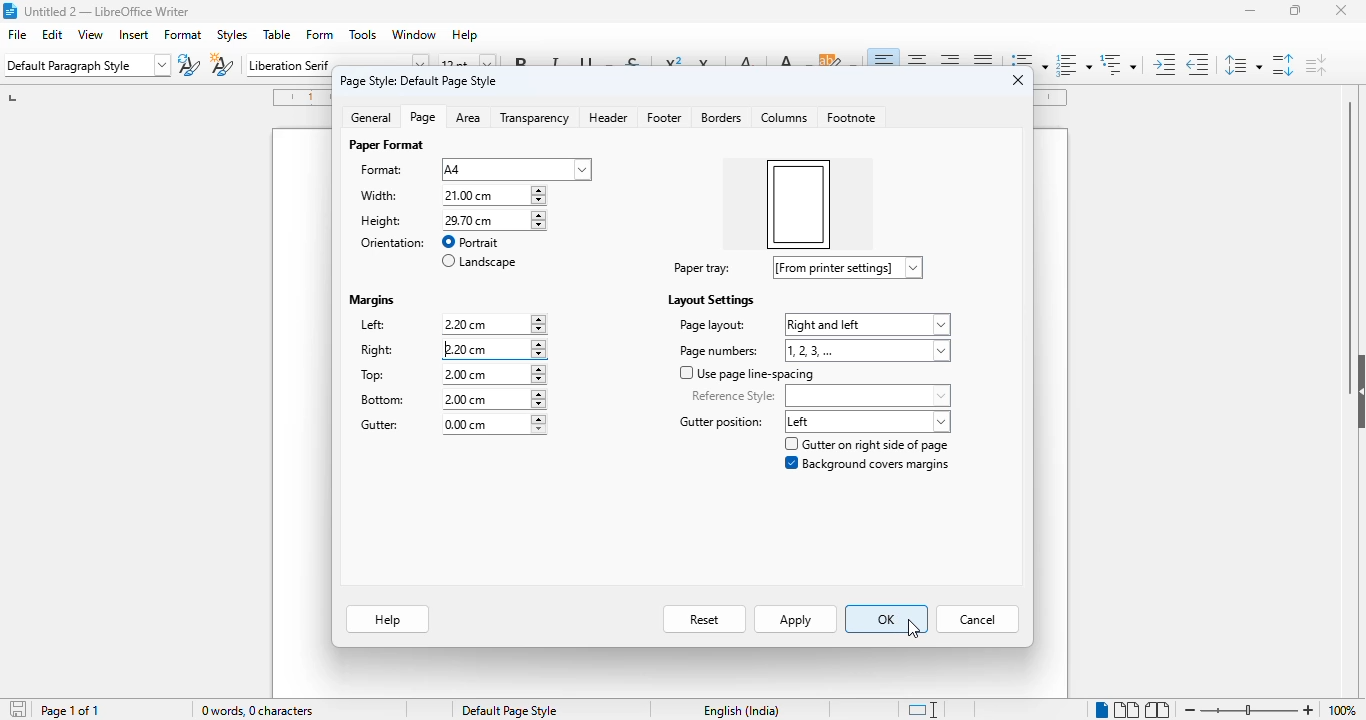 The height and width of the screenshot is (720, 1366). Describe the element at coordinates (475, 220) in the screenshot. I see `height input box` at that location.